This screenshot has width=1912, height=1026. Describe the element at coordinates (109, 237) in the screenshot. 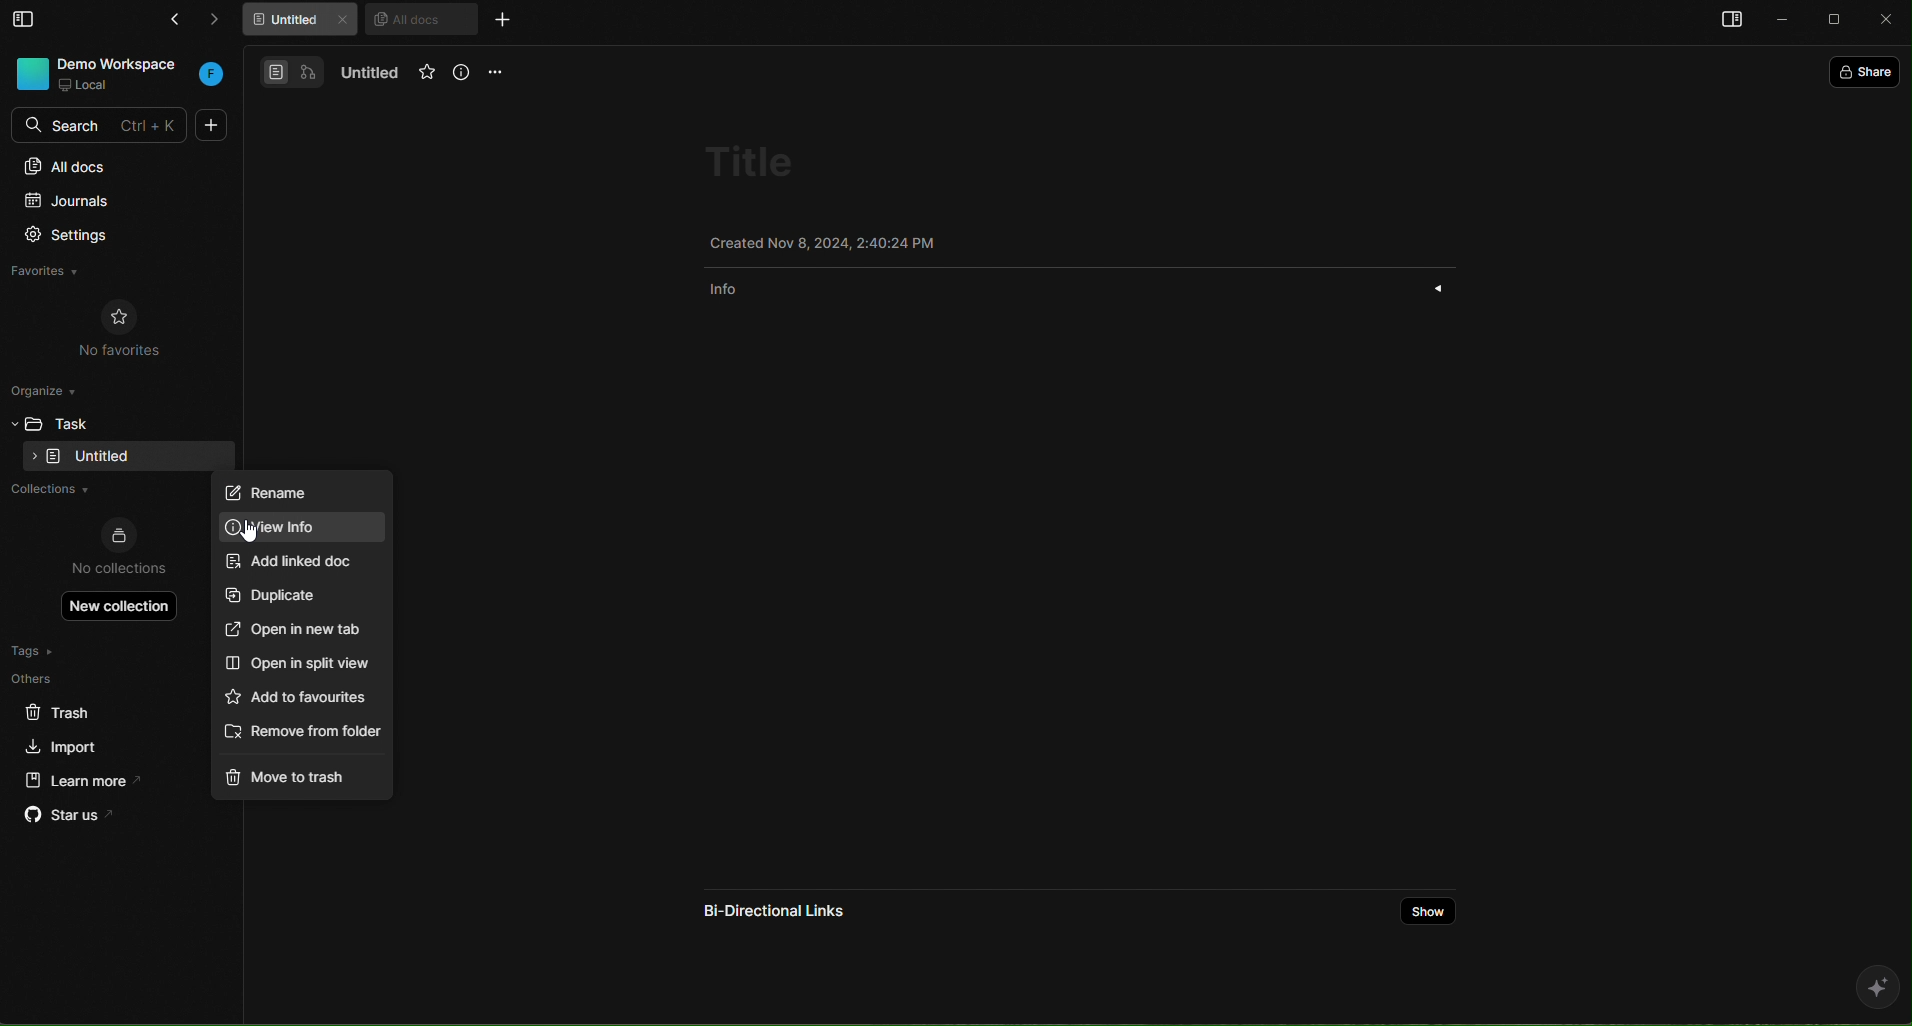

I see `settings` at that location.